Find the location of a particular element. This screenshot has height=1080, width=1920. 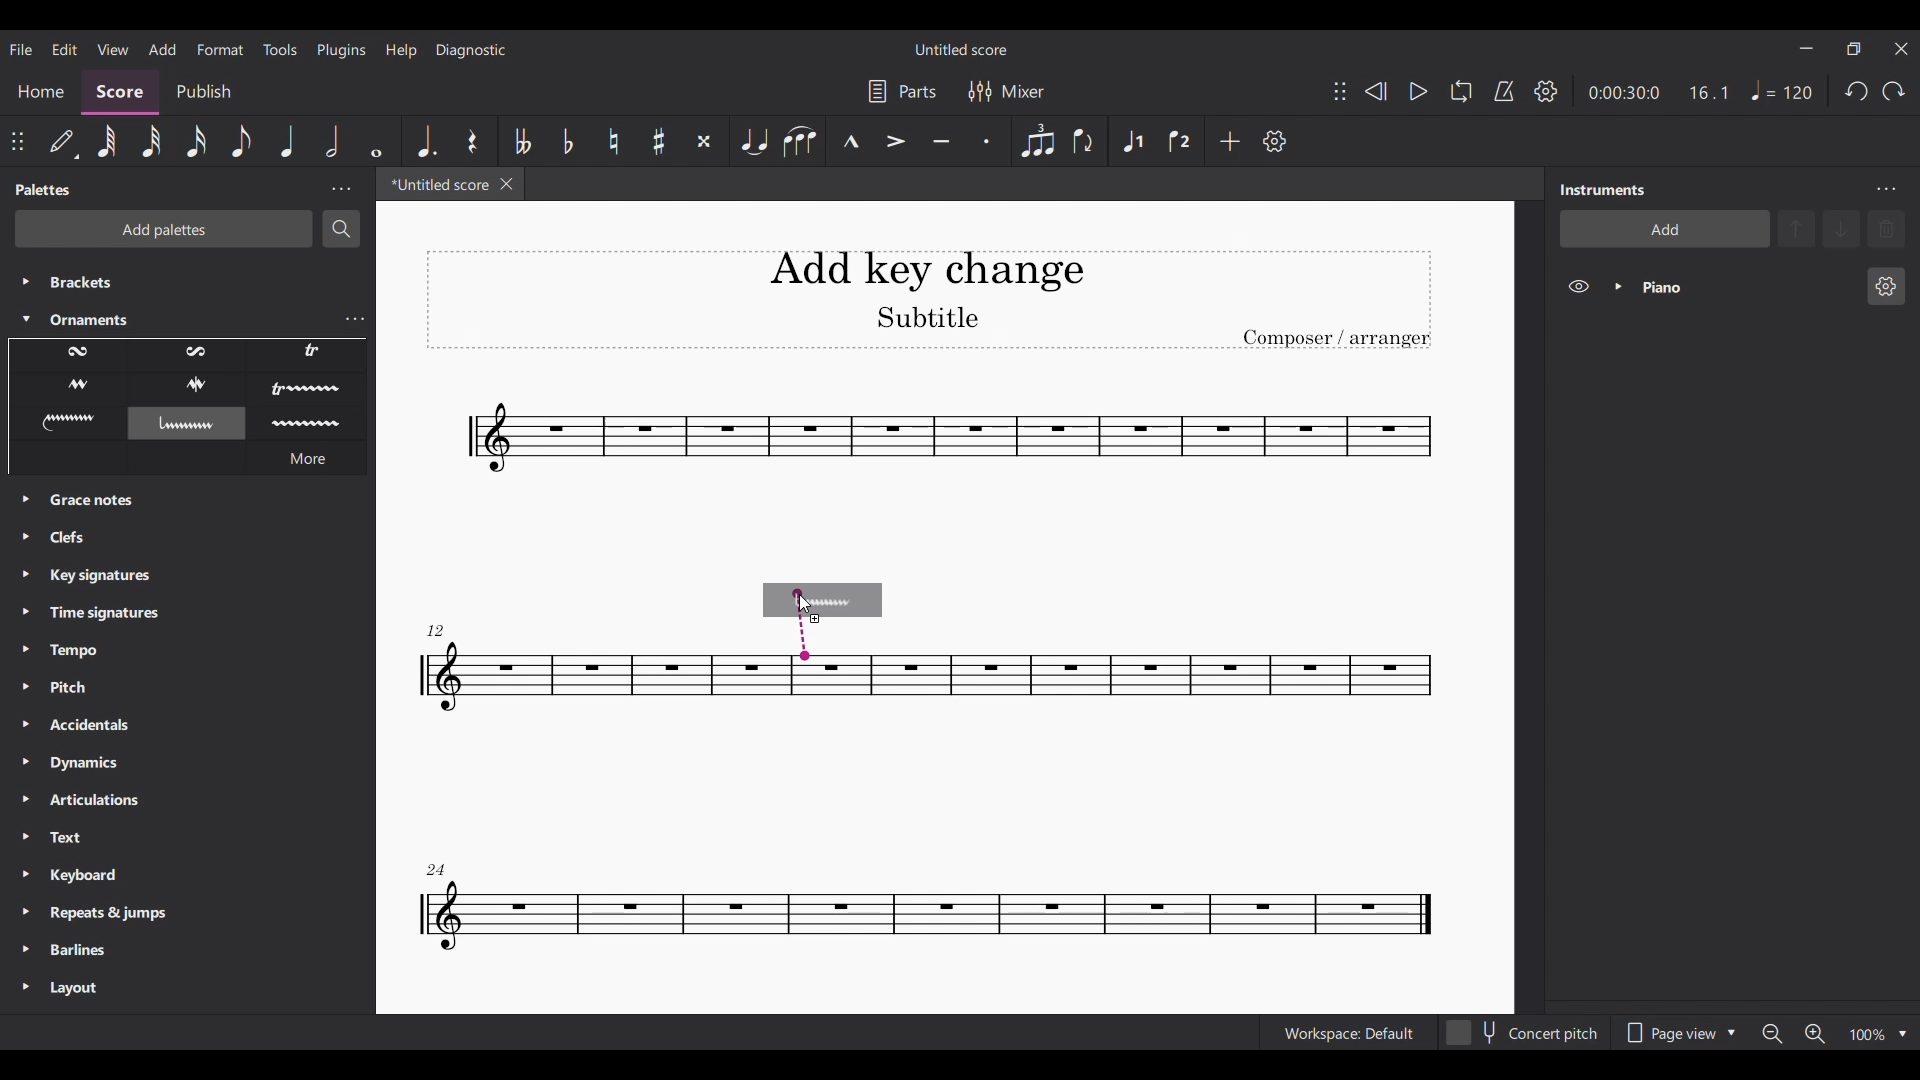

Home section is located at coordinates (41, 92).